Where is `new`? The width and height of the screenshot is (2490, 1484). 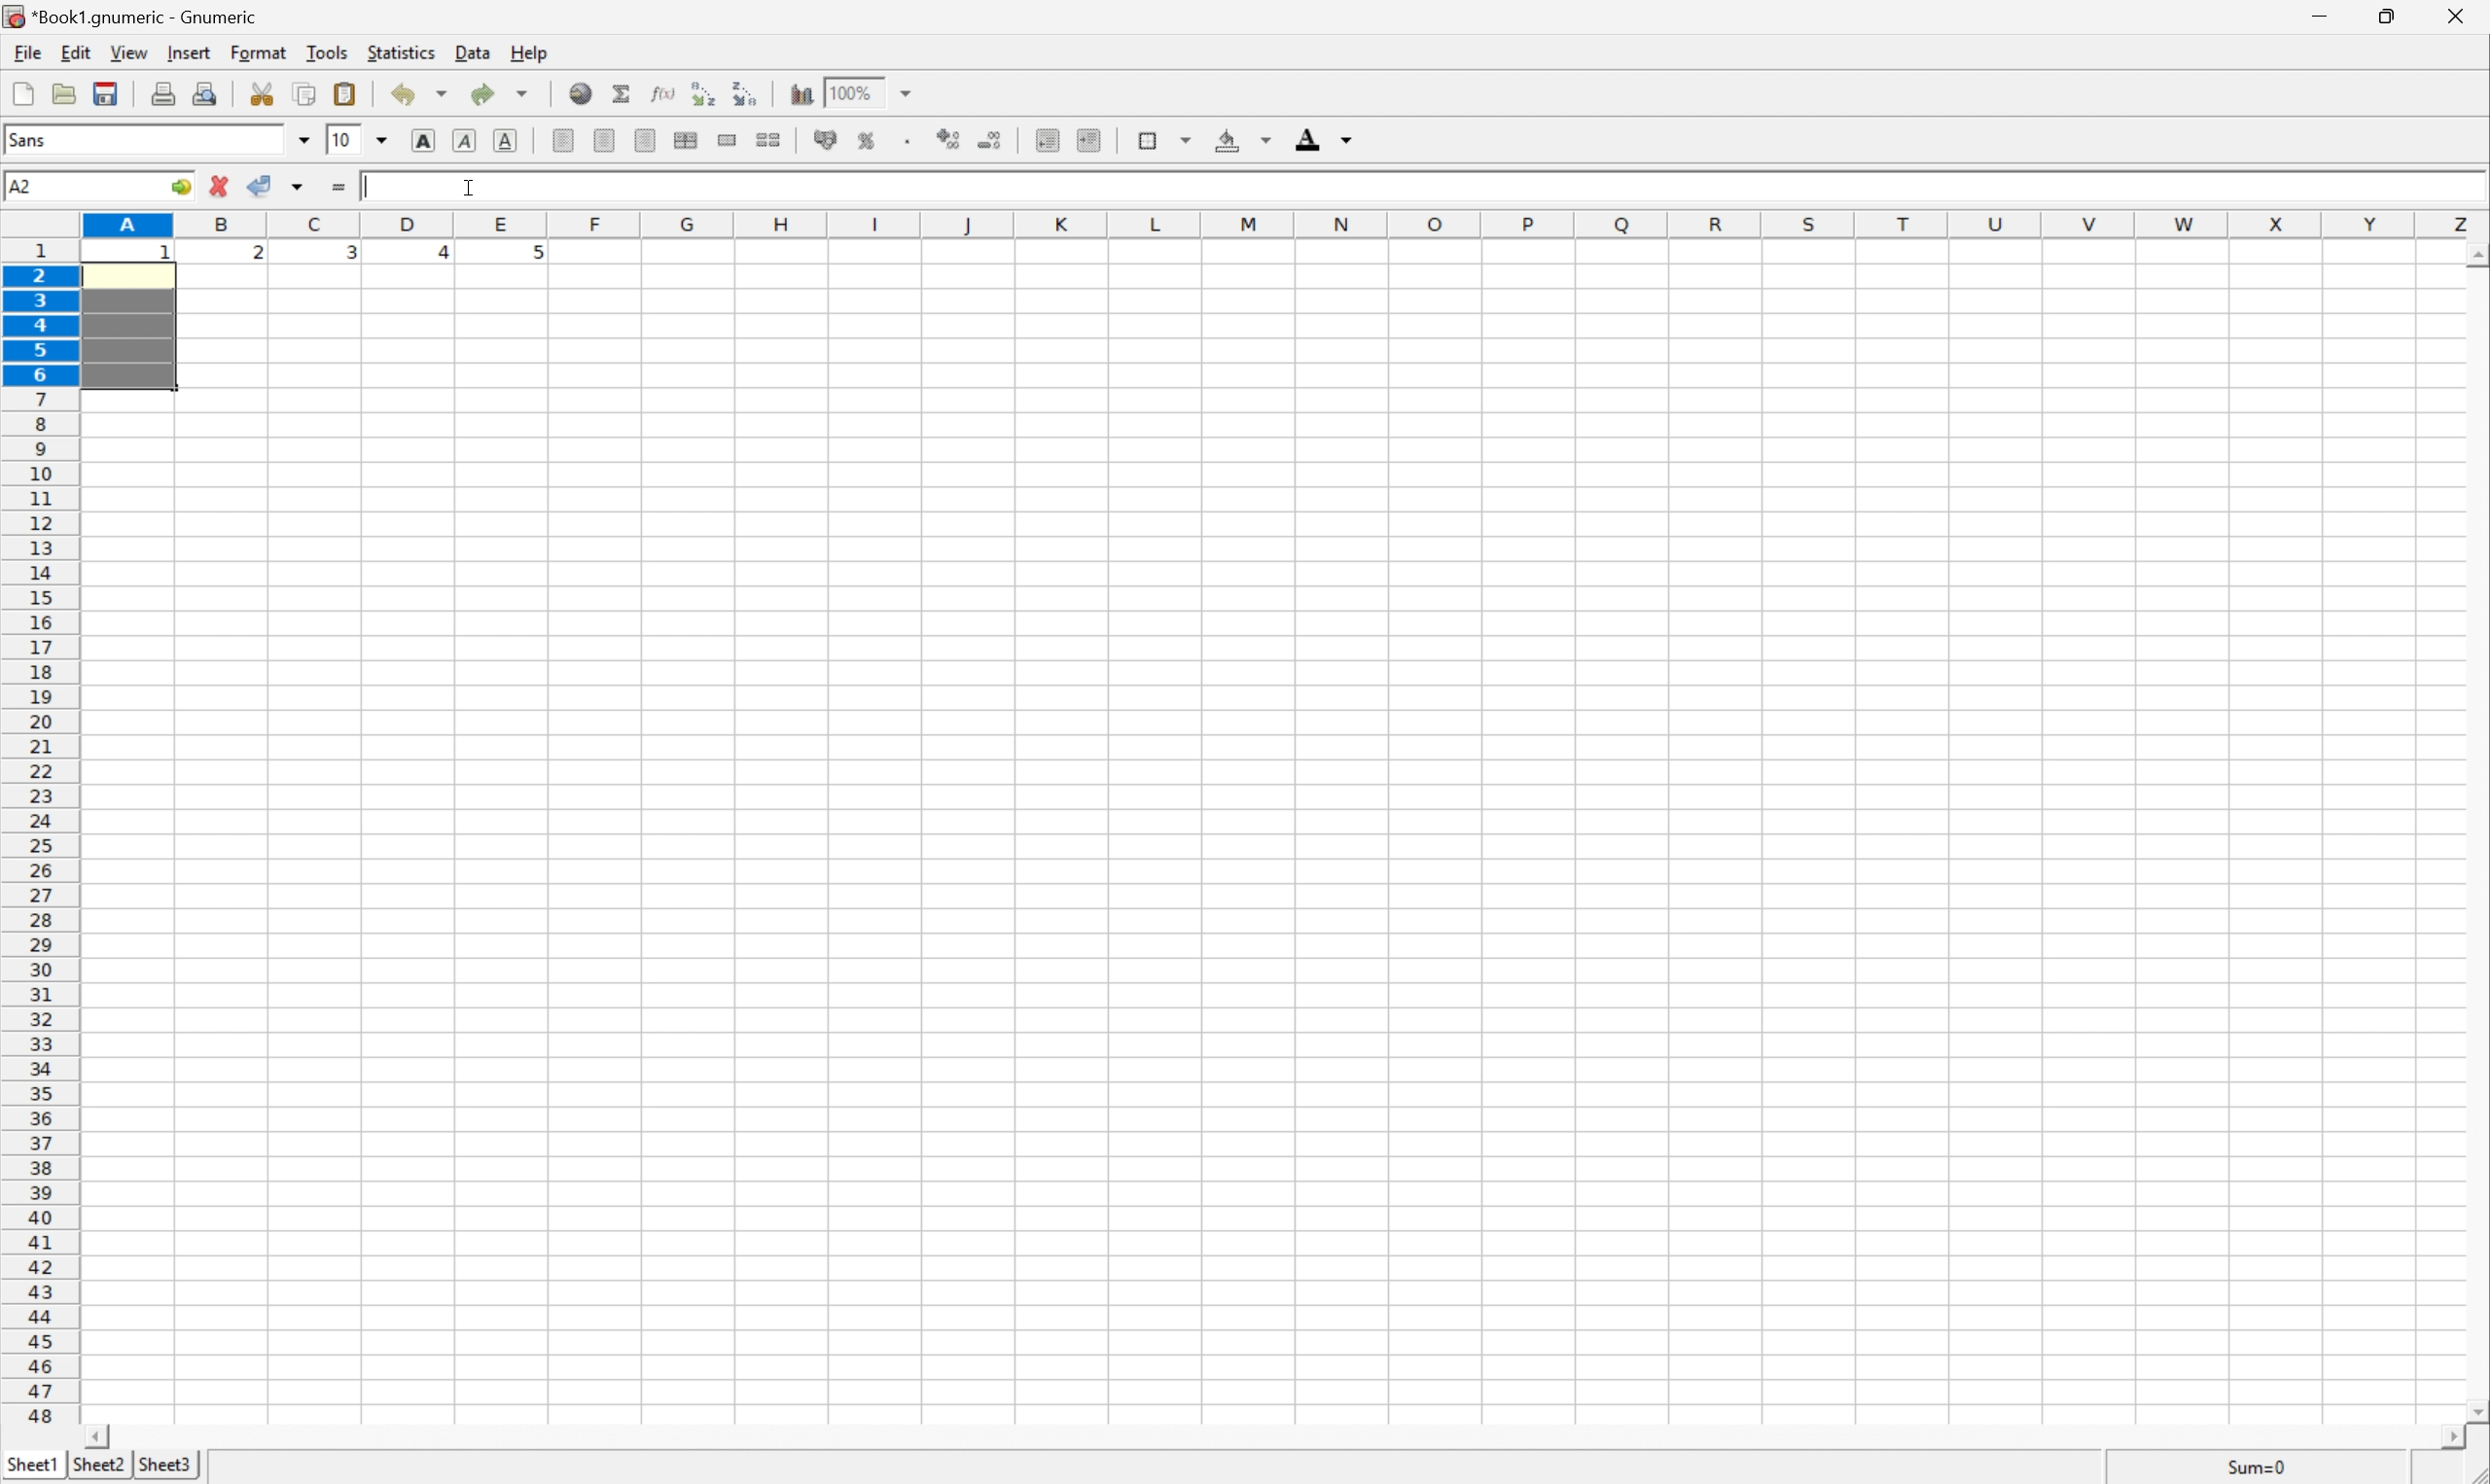
new is located at coordinates (24, 92).